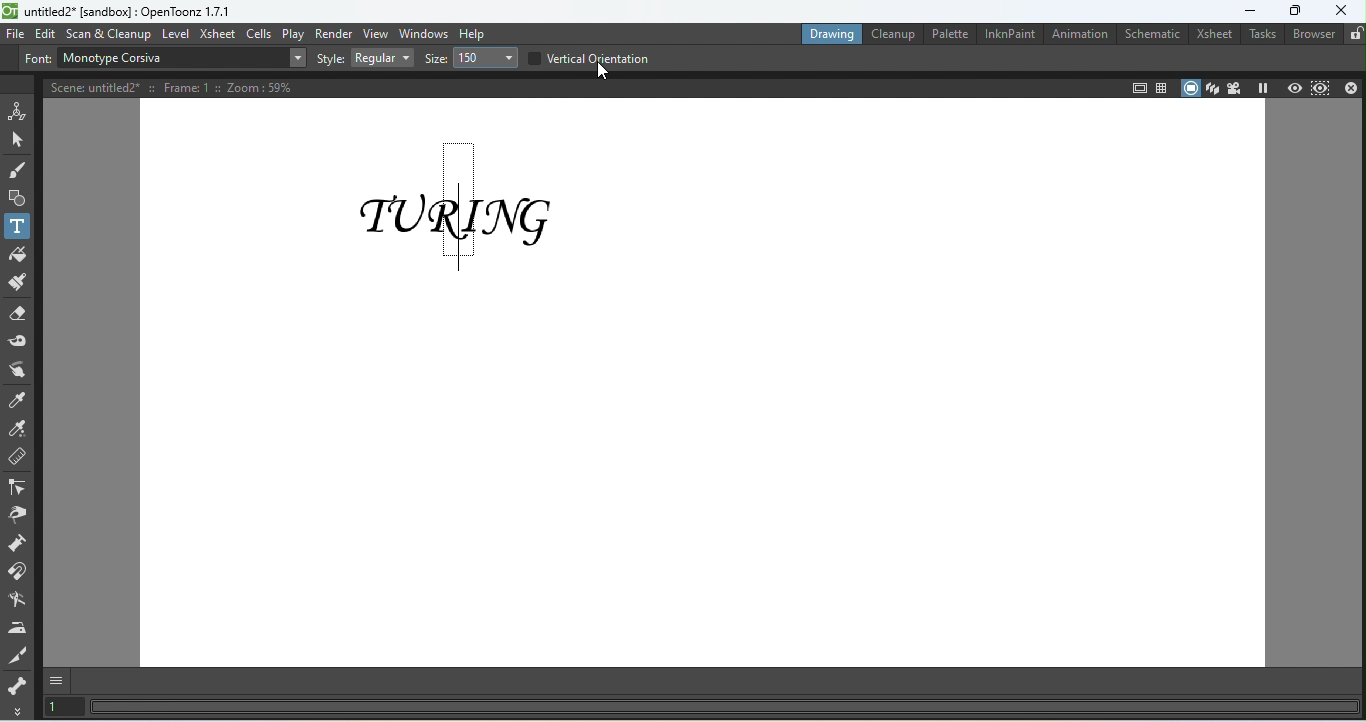 The width and height of the screenshot is (1366, 722). I want to click on Sub camera preview, so click(1320, 87).